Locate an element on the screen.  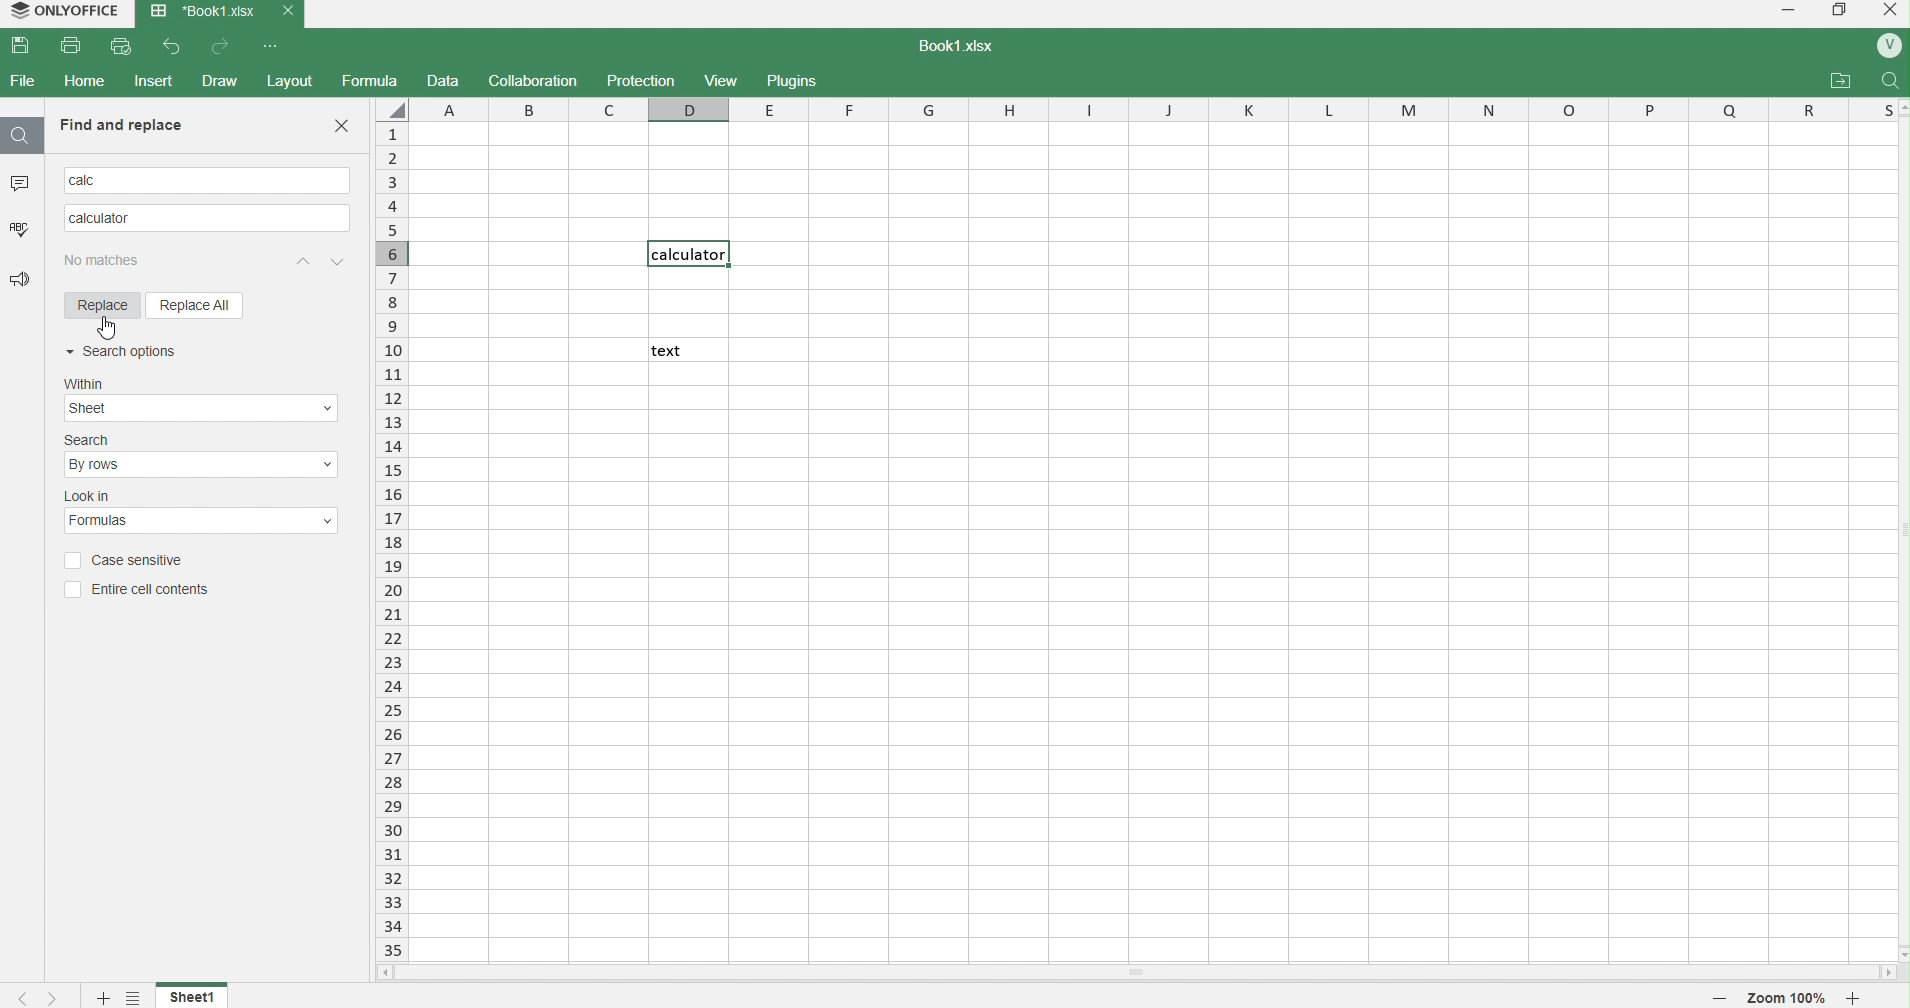
onlyoffice is located at coordinates (61, 12).